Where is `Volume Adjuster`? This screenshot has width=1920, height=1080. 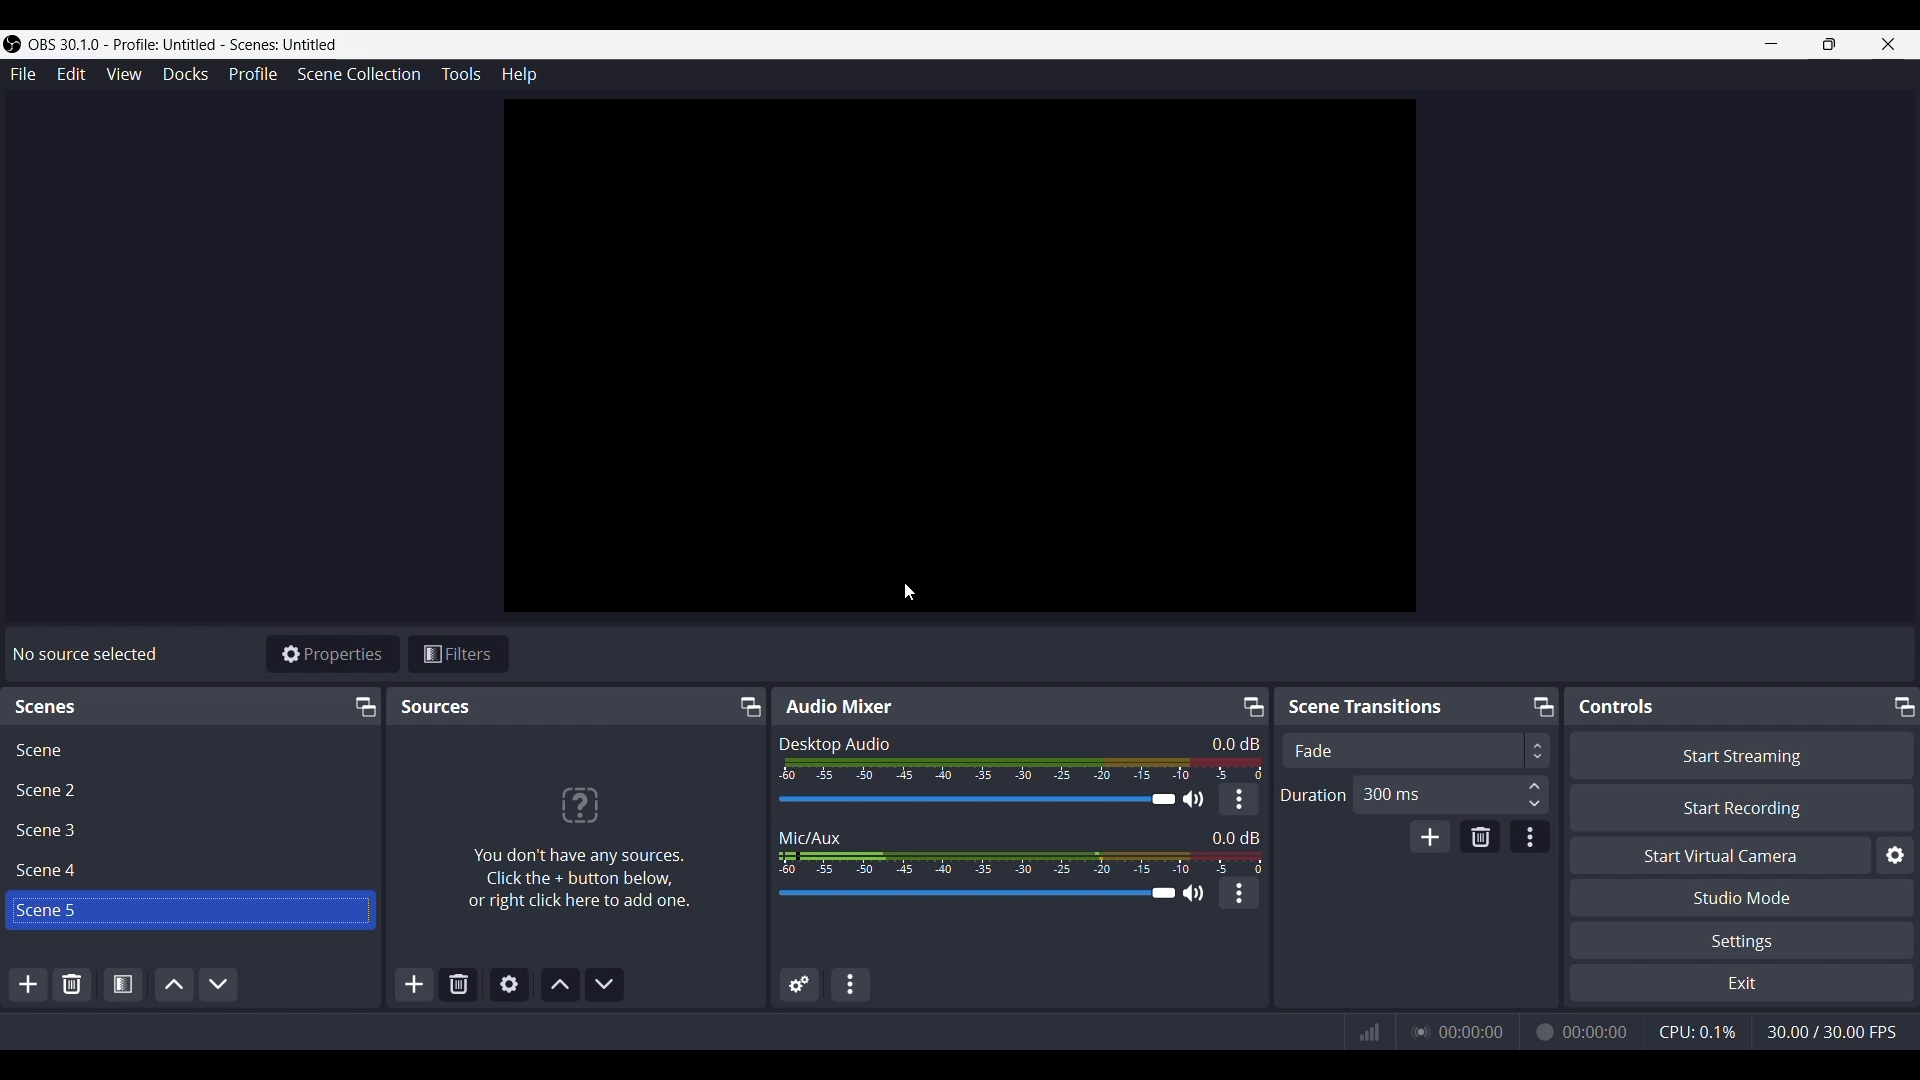 Volume Adjuster is located at coordinates (988, 894).